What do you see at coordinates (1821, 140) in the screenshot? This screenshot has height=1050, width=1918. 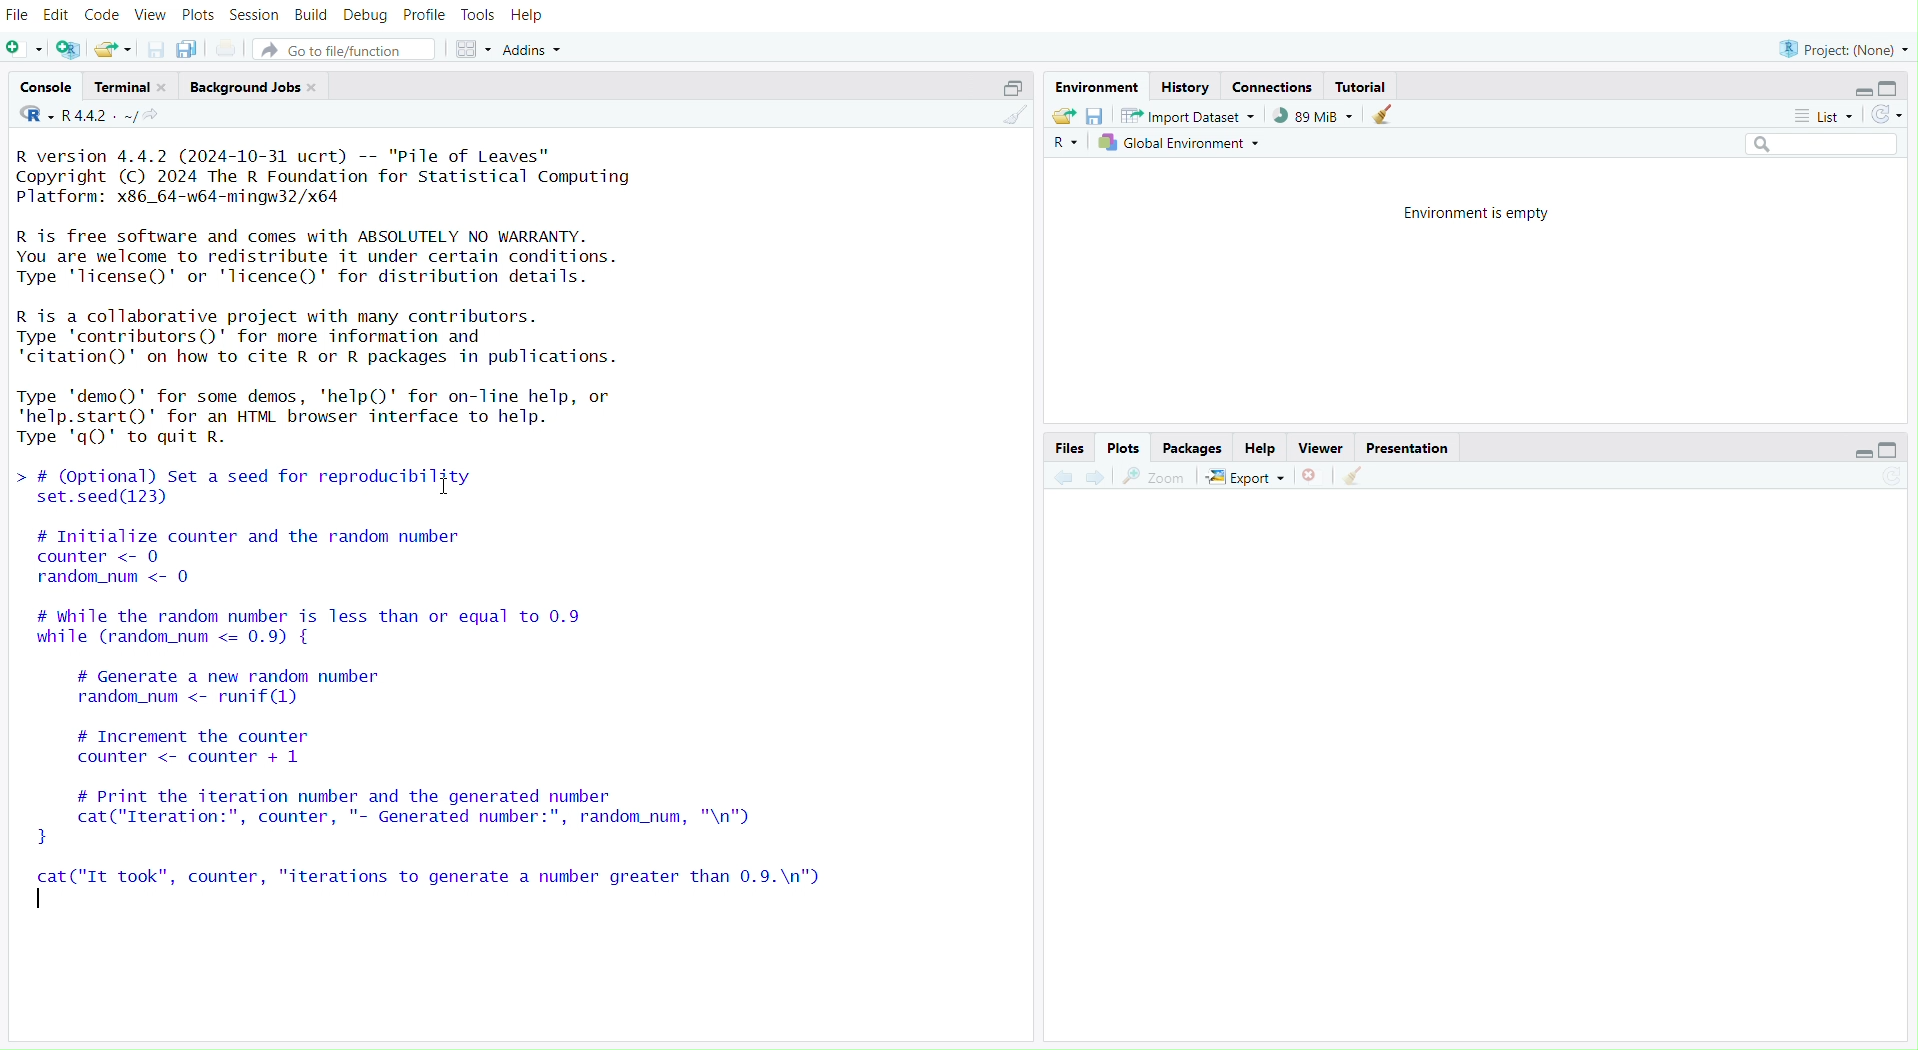 I see `Search bar` at bounding box center [1821, 140].